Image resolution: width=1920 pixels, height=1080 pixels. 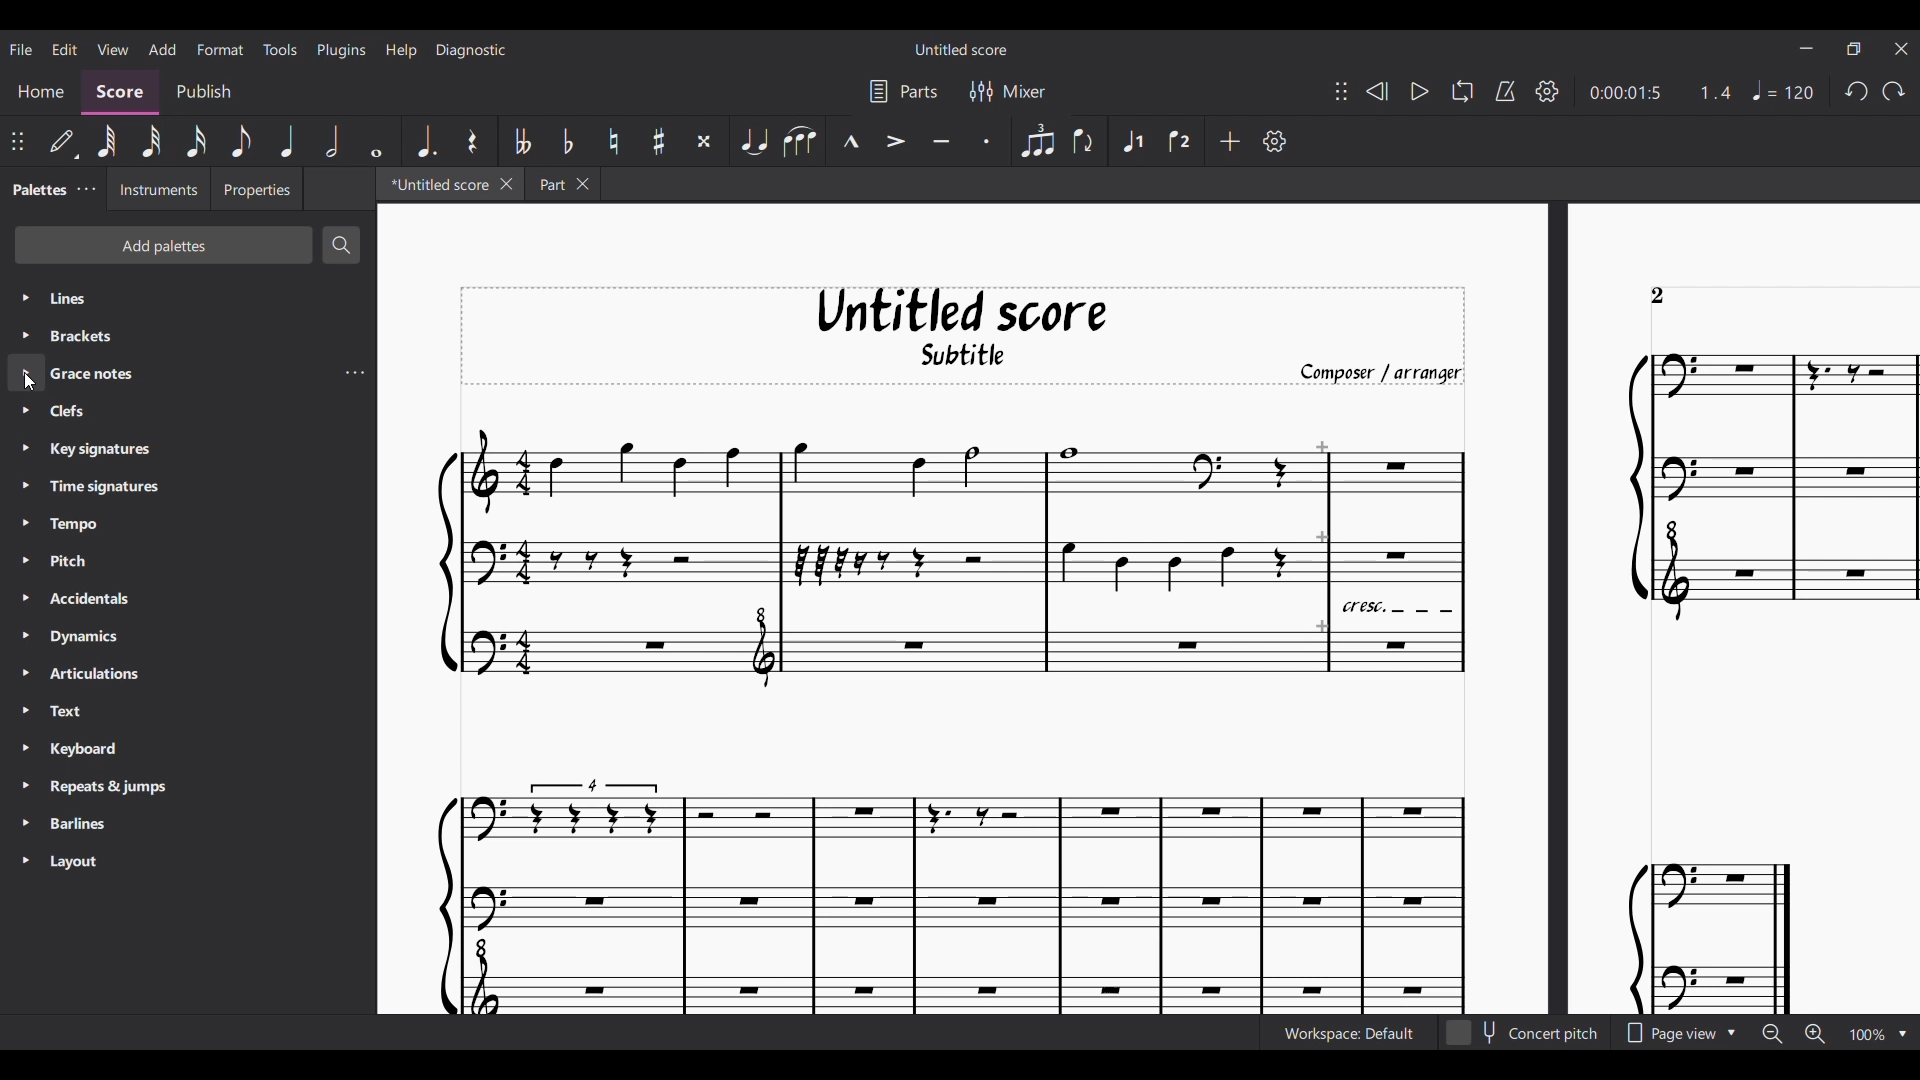 What do you see at coordinates (704, 142) in the screenshot?
I see `Toggle double sharp` at bounding box center [704, 142].